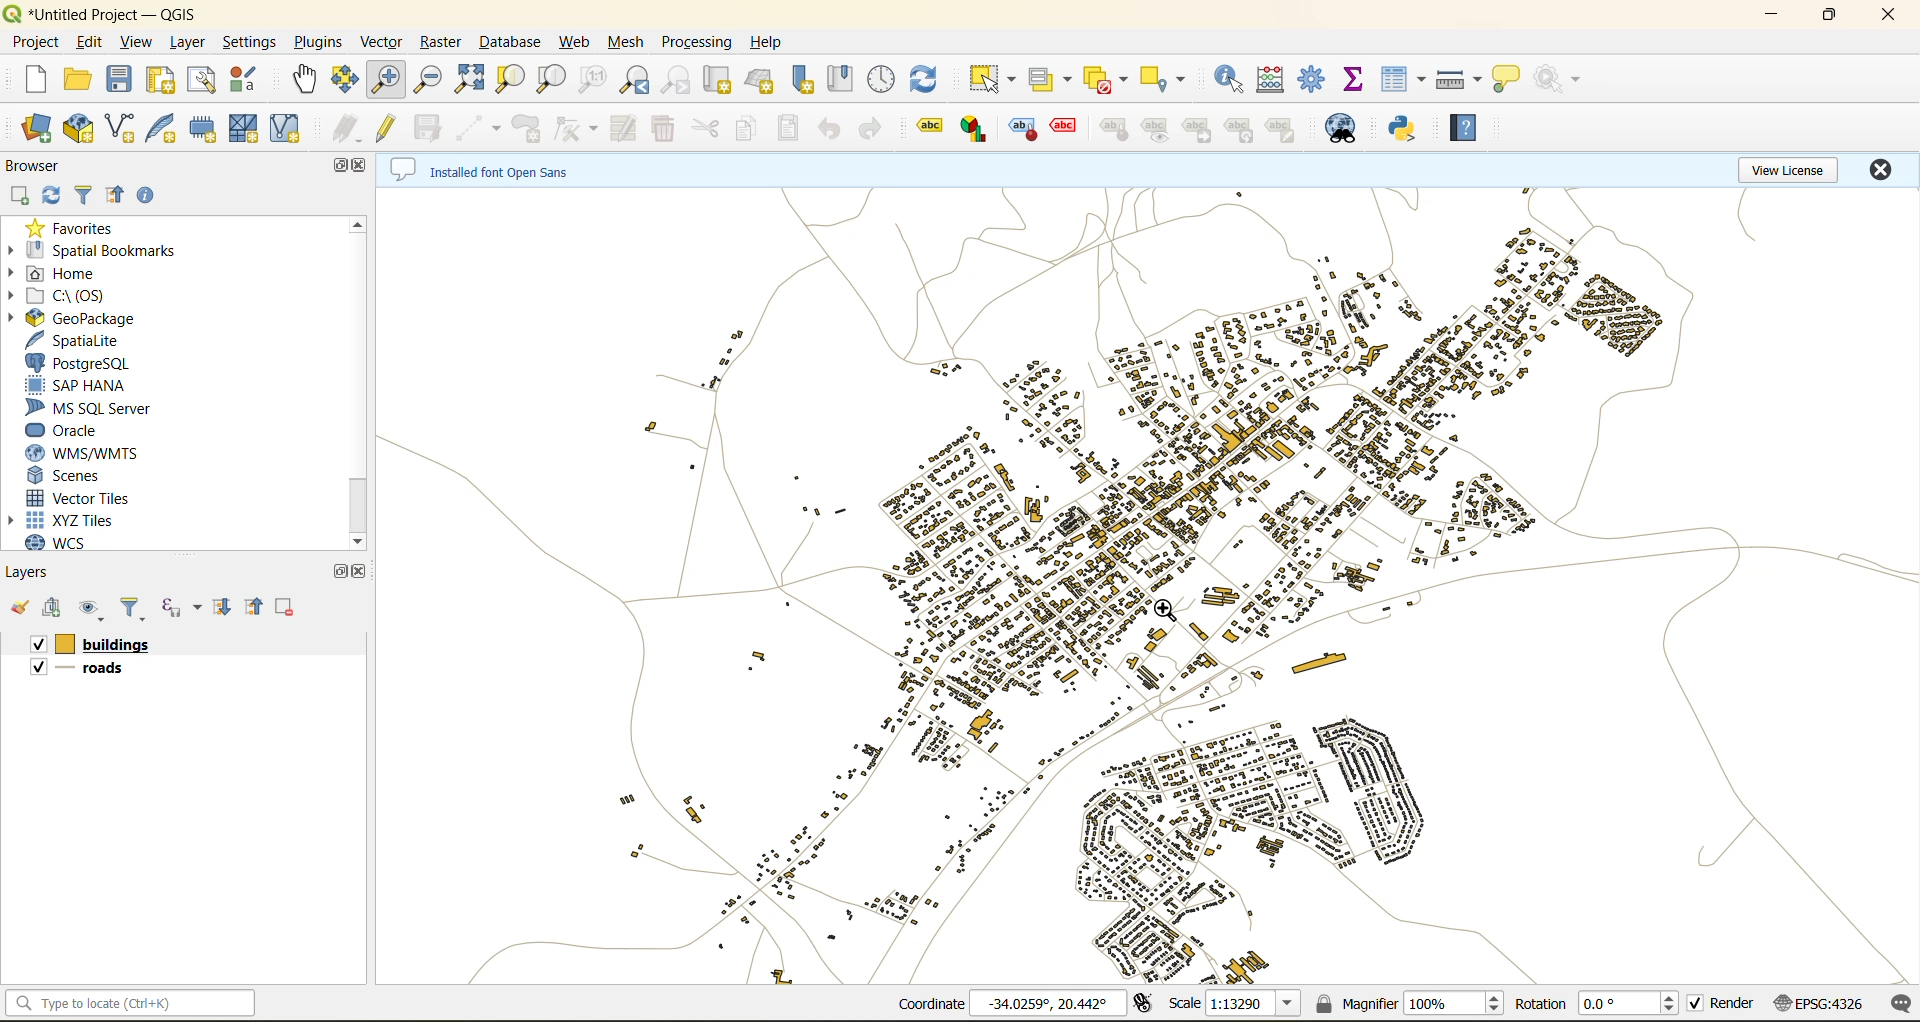  Describe the element at coordinates (510, 78) in the screenshot. I see `zoom selection` at that location.